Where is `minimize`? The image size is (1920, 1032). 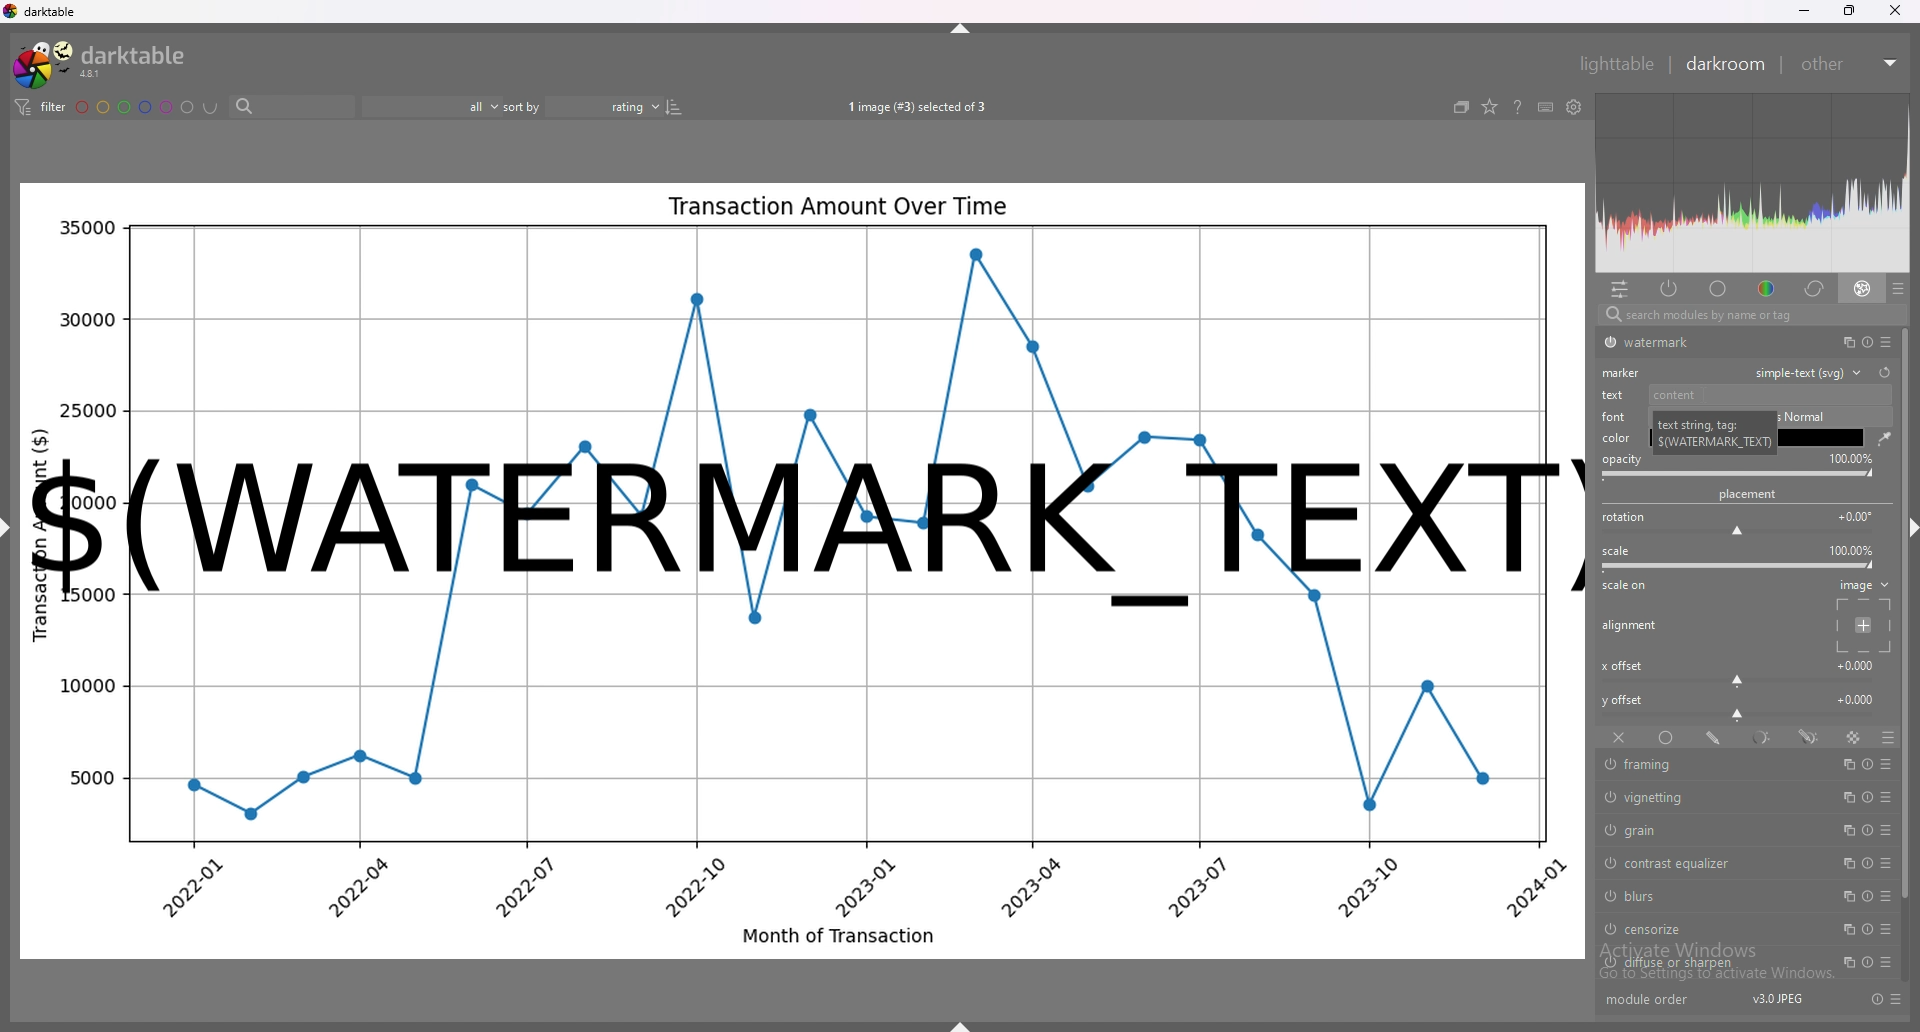
minimize is located at coordinates (1803, 12).